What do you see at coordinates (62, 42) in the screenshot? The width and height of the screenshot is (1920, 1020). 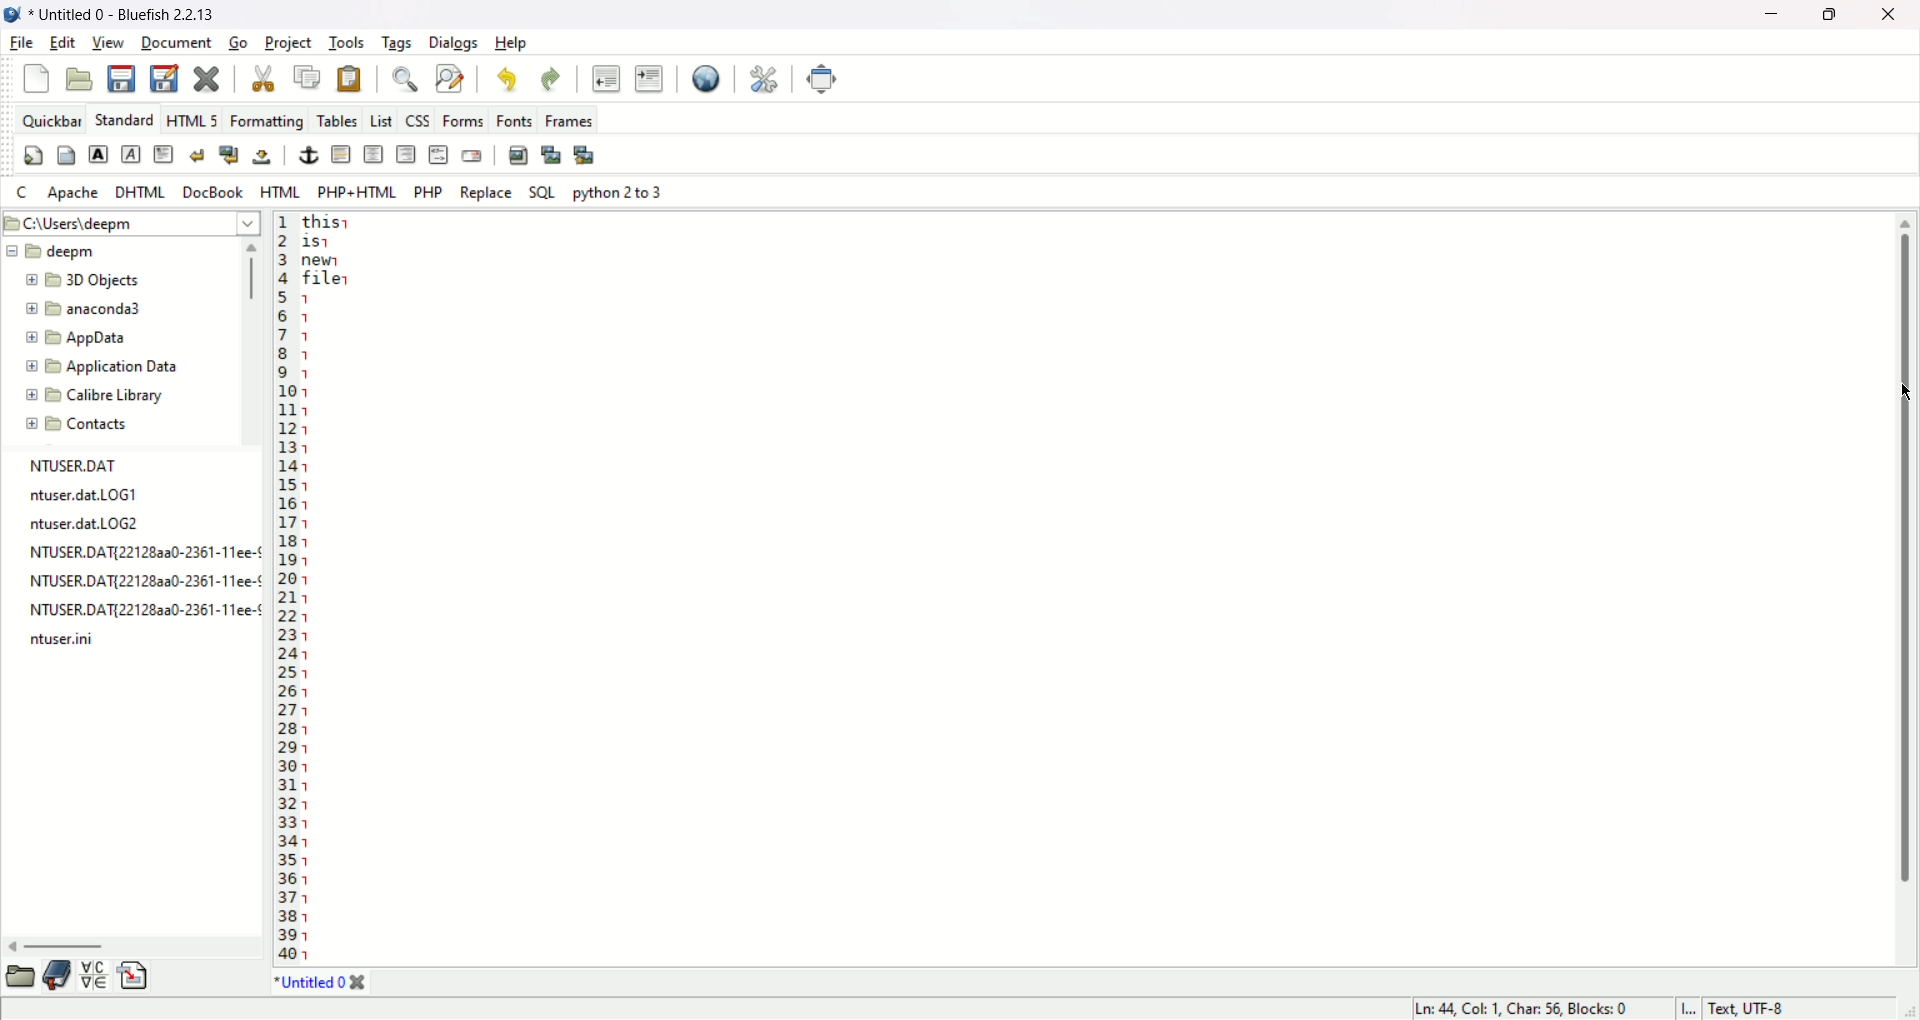 I see `edit` at bounding box center [62, 42].